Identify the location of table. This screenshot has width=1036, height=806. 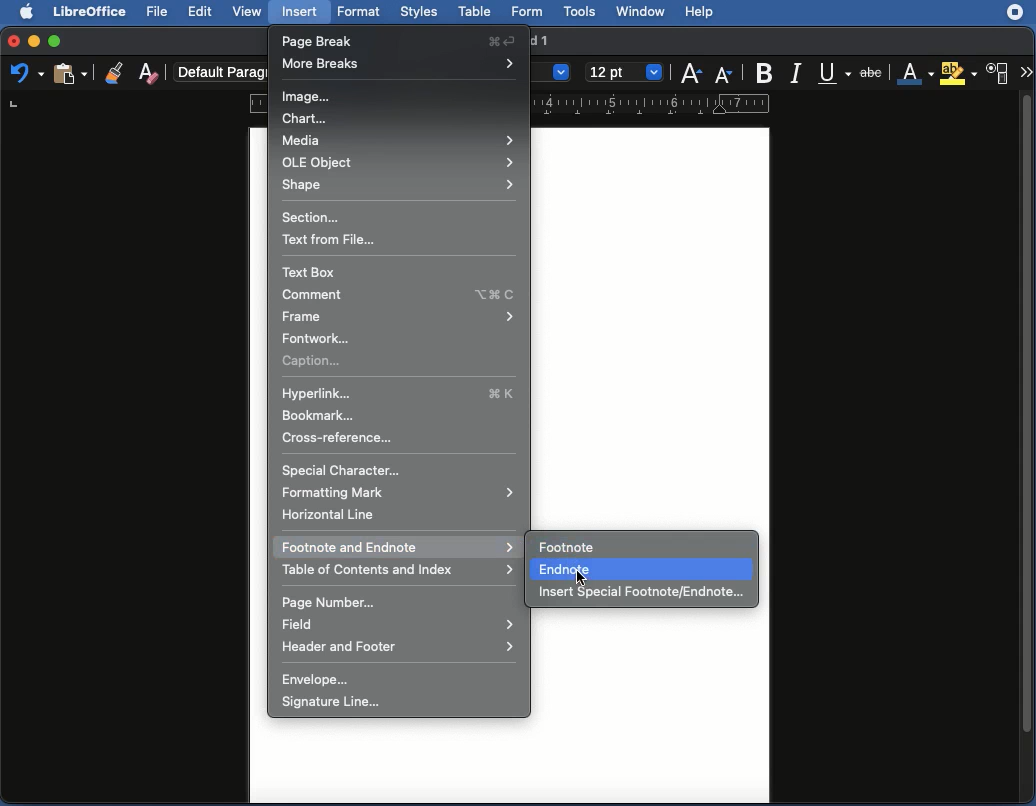
(475, 12).